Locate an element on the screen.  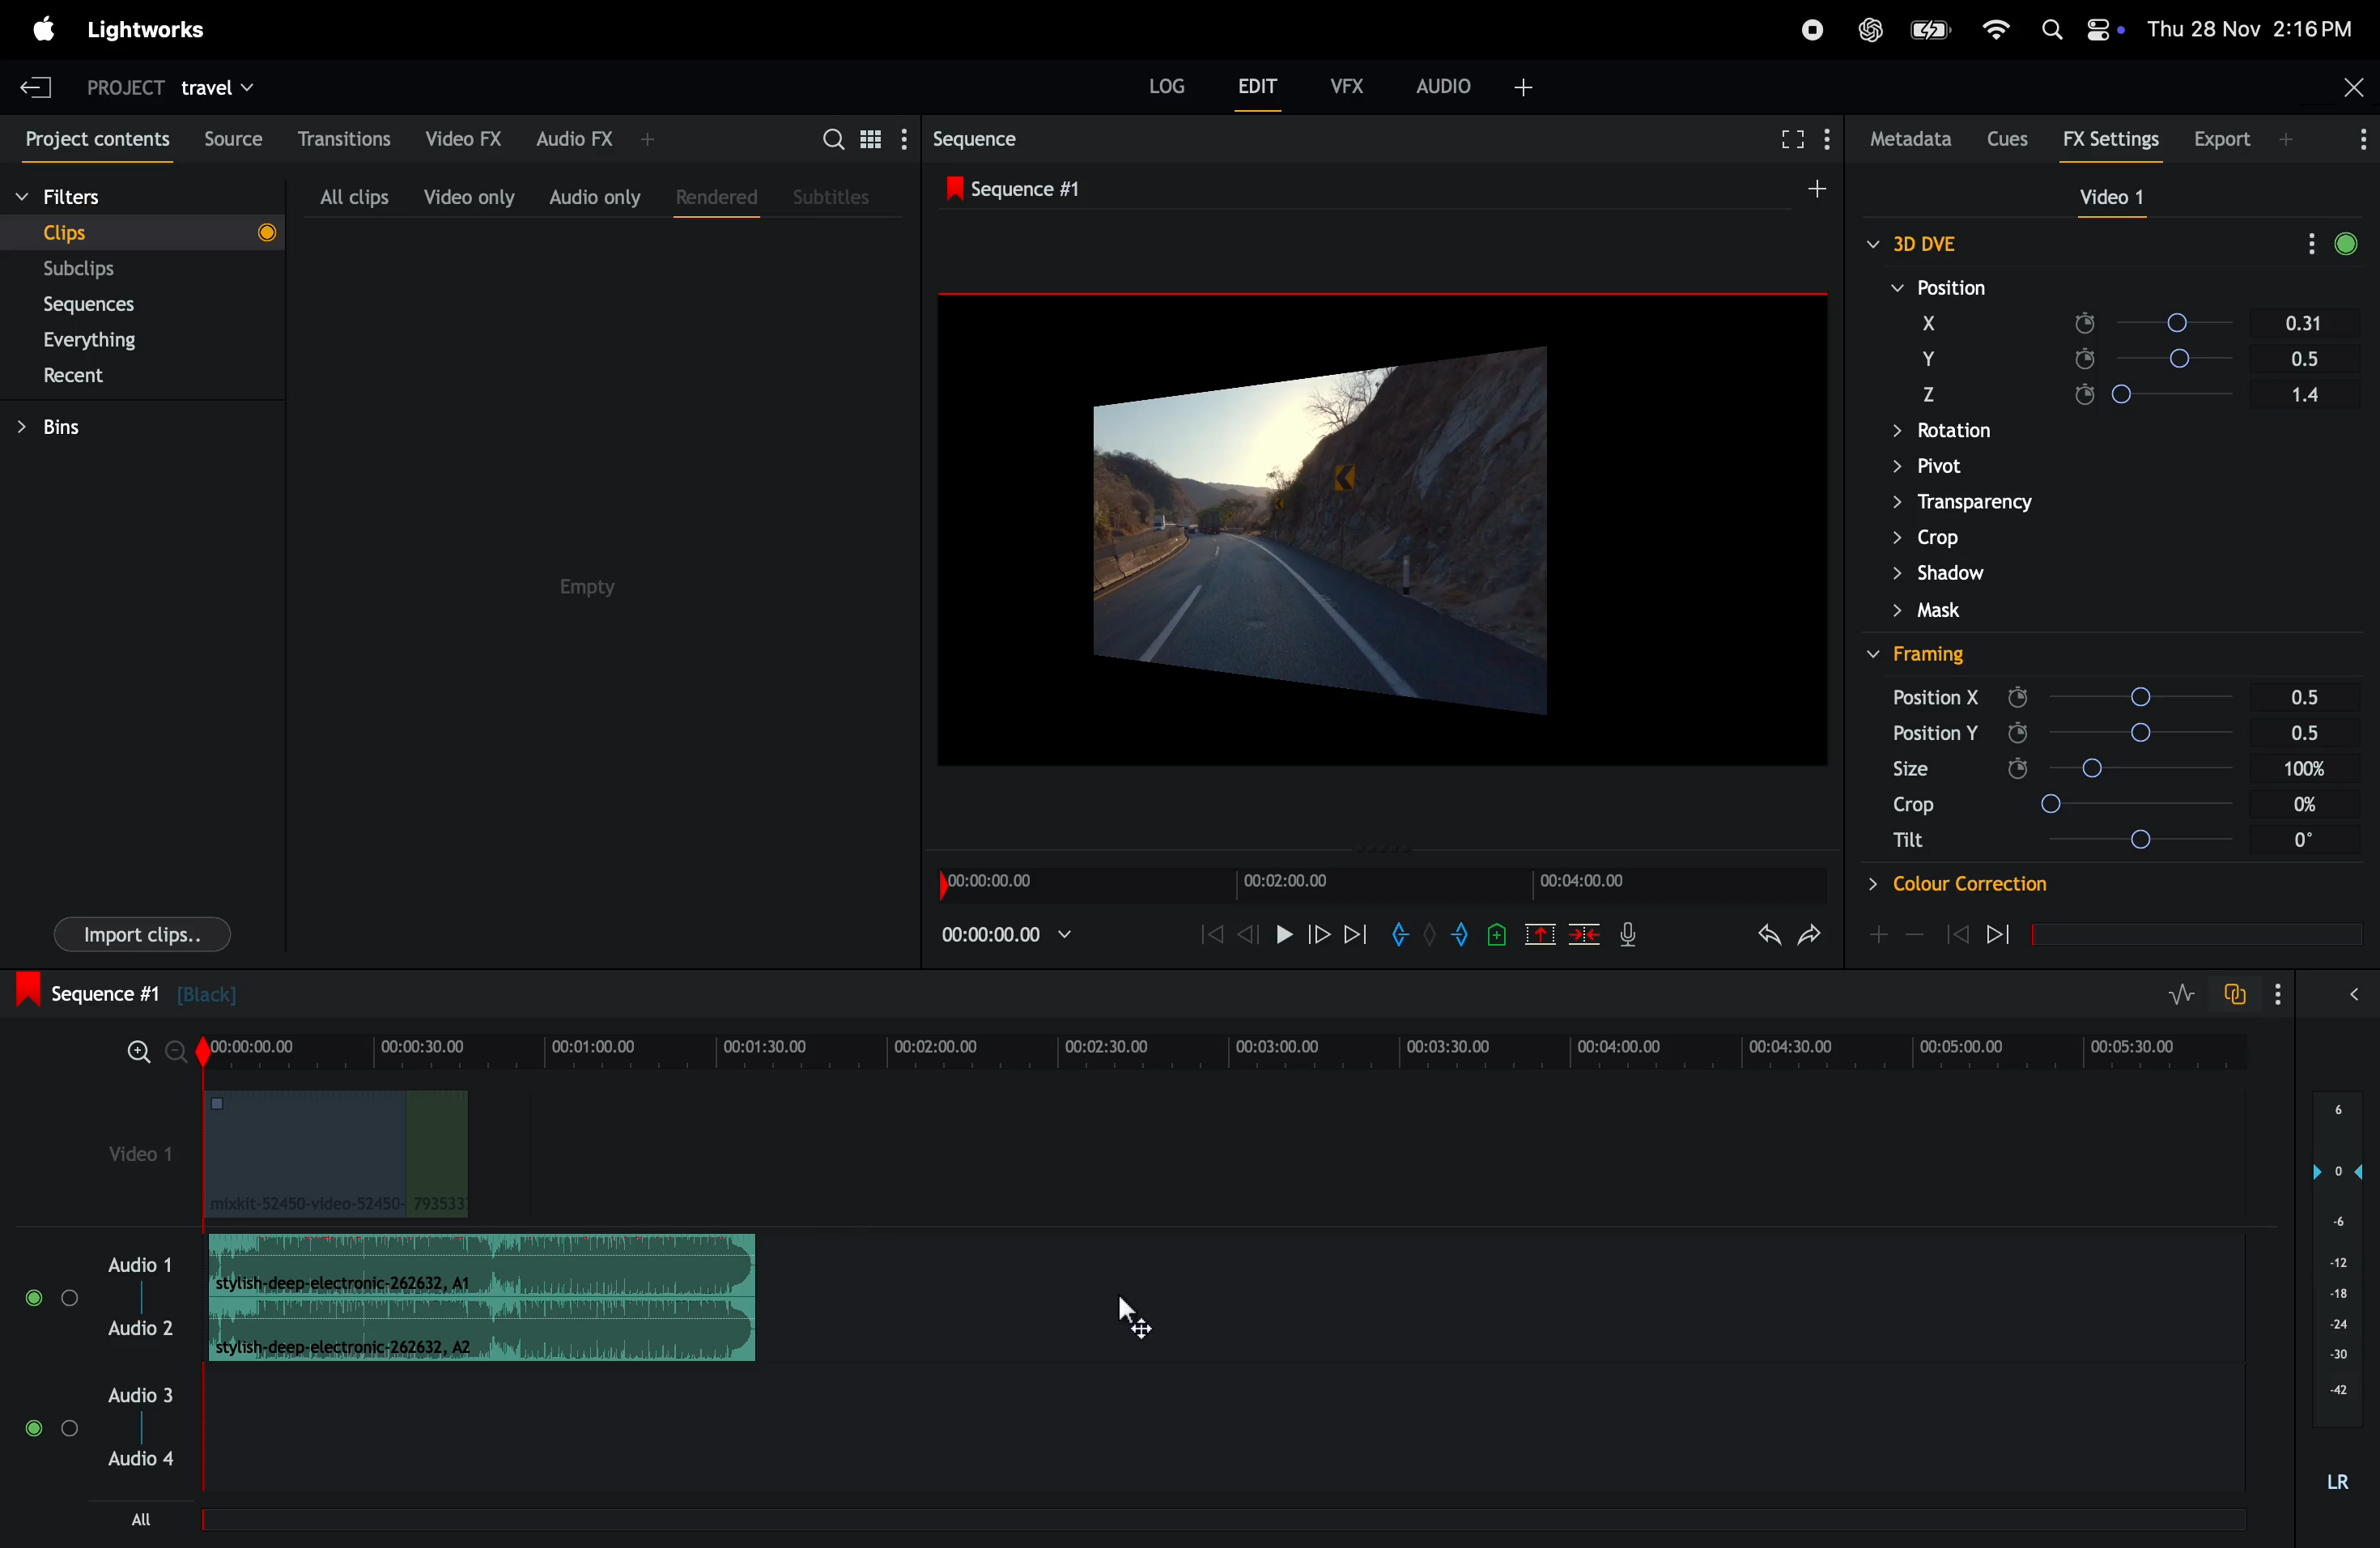
 is located at coordinates (2309, 767).